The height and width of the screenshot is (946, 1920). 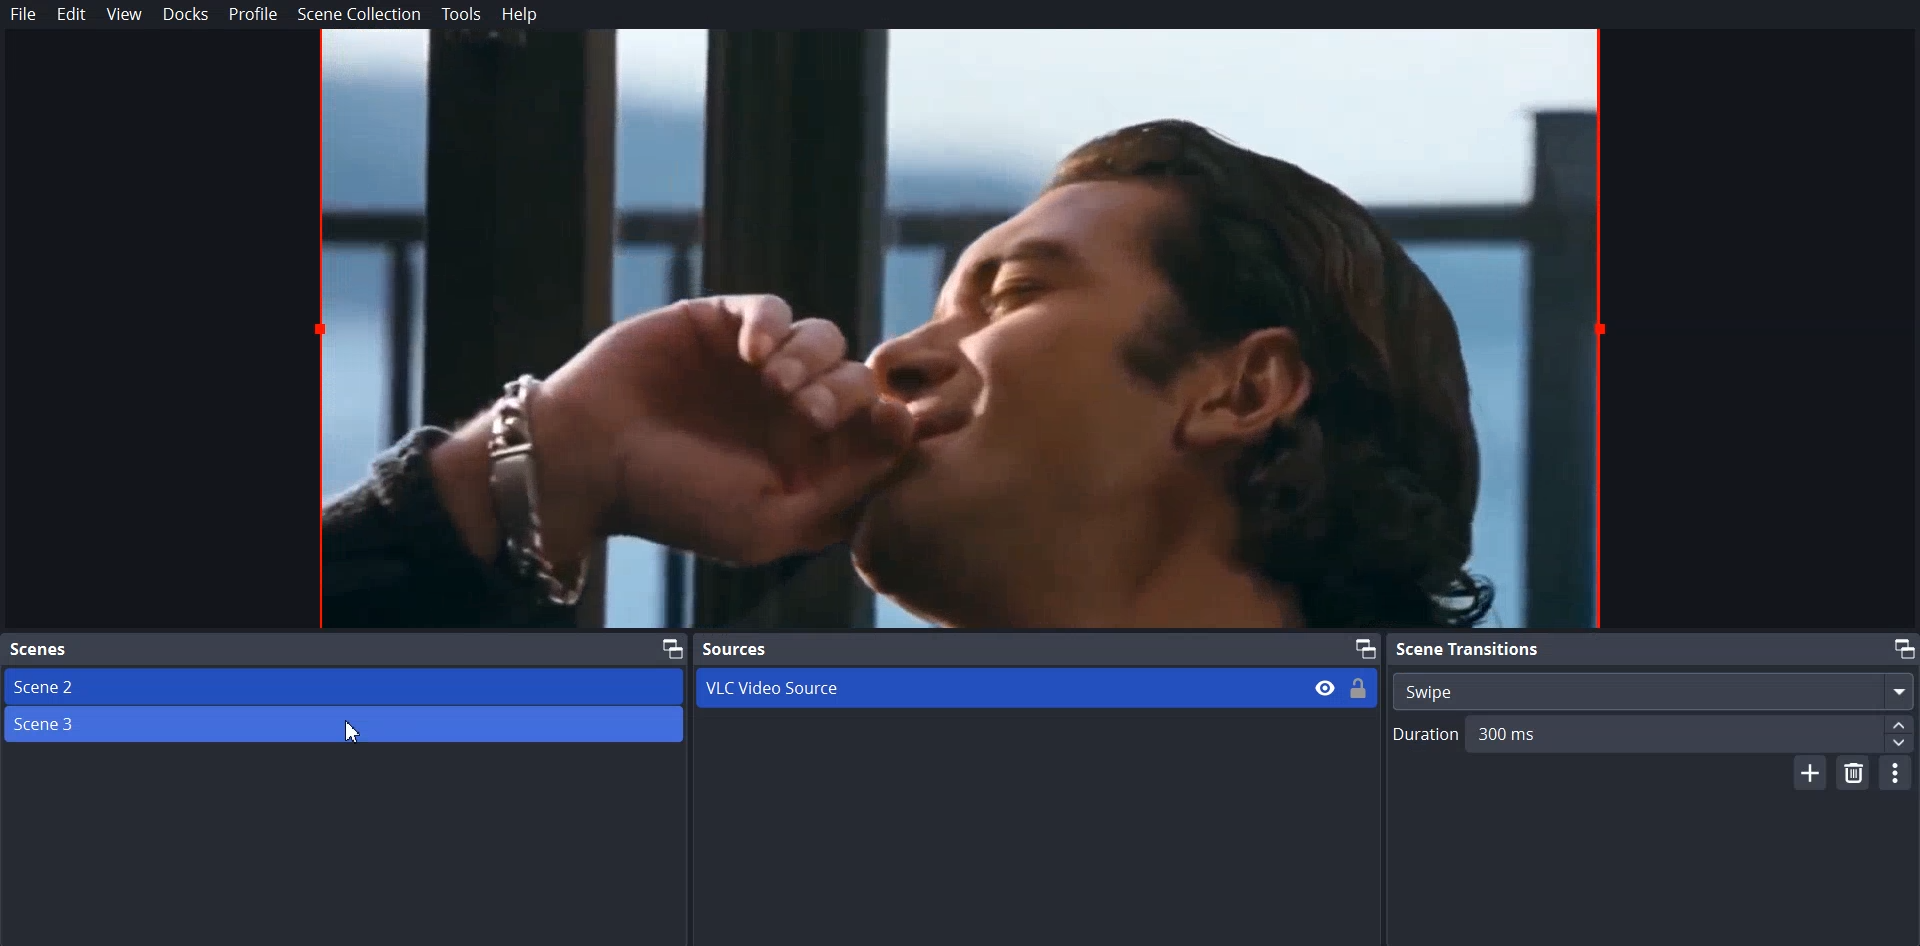 What do you see at coordinates (1325, 688) in the screenshot?
I see `Hide/Display` at bounding box center [1325, 688].